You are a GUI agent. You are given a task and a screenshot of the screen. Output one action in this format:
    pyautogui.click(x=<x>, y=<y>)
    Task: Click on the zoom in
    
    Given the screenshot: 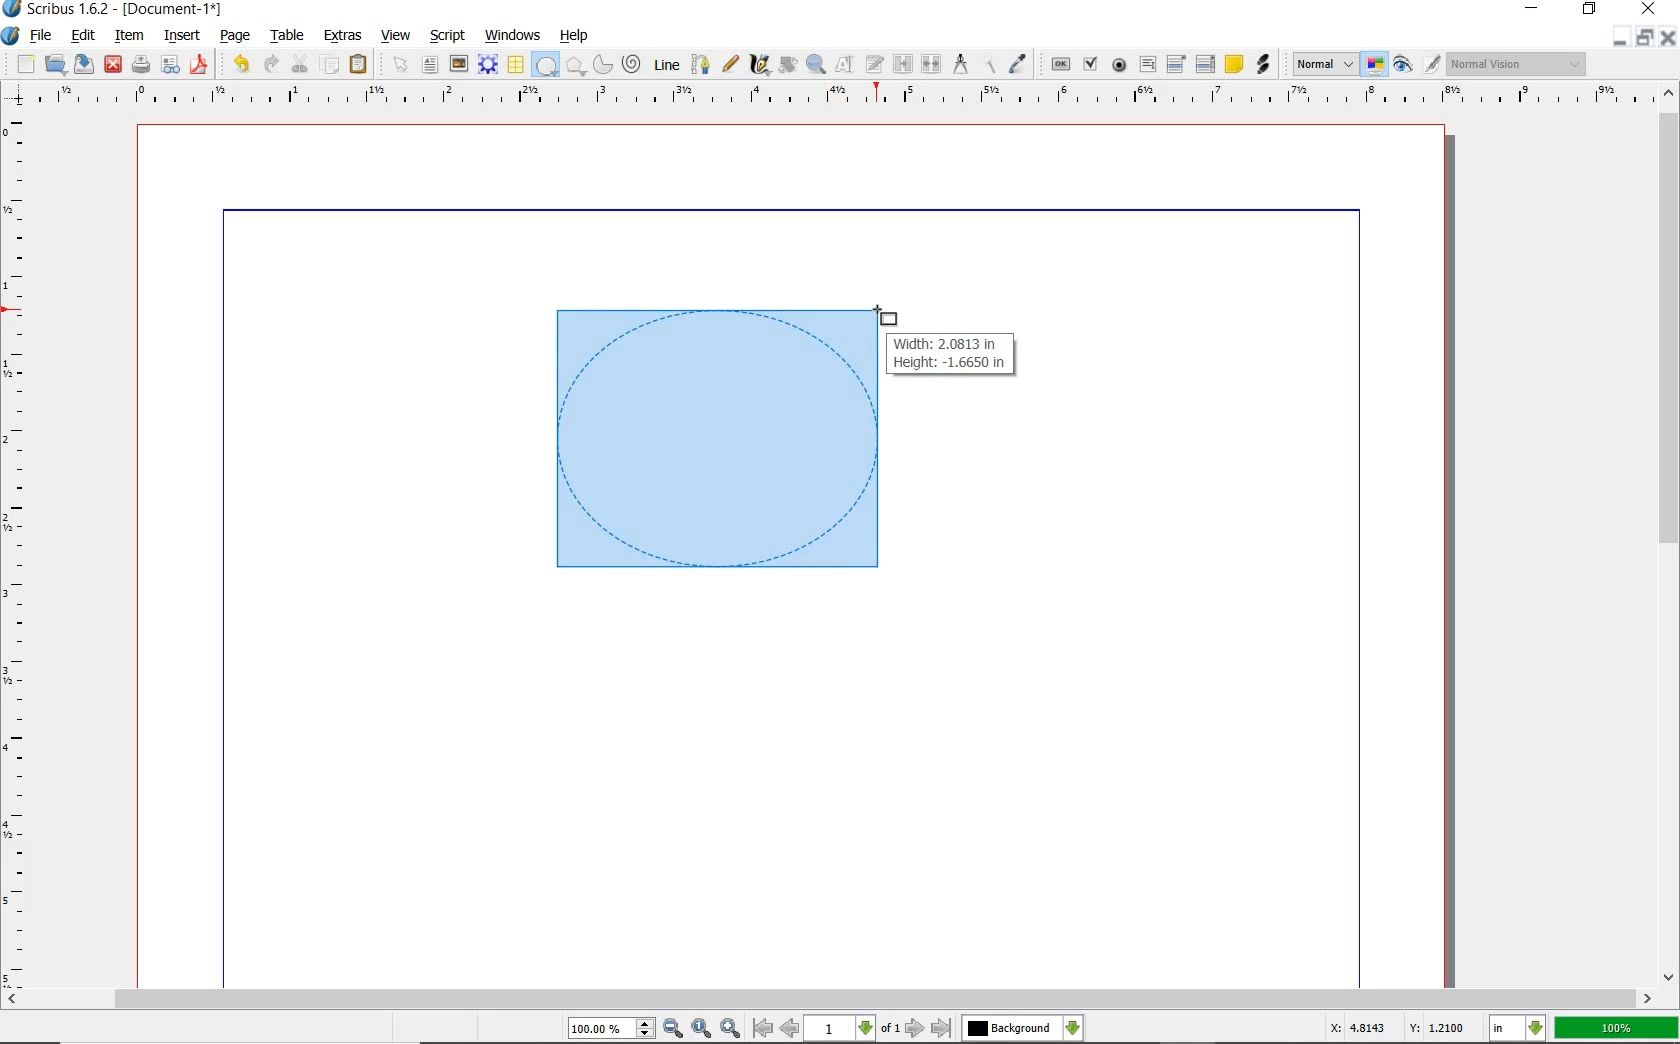 What is the action you would take?
    pyautogui.click(x=732, y=1027)
    